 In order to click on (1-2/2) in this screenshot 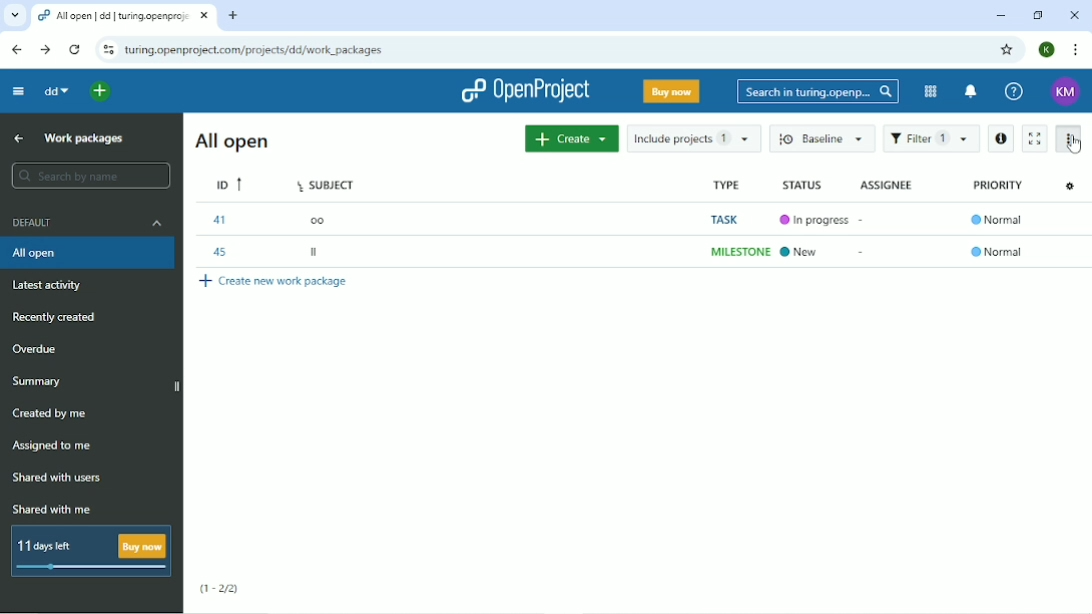, I will do `click(220, 589)`.